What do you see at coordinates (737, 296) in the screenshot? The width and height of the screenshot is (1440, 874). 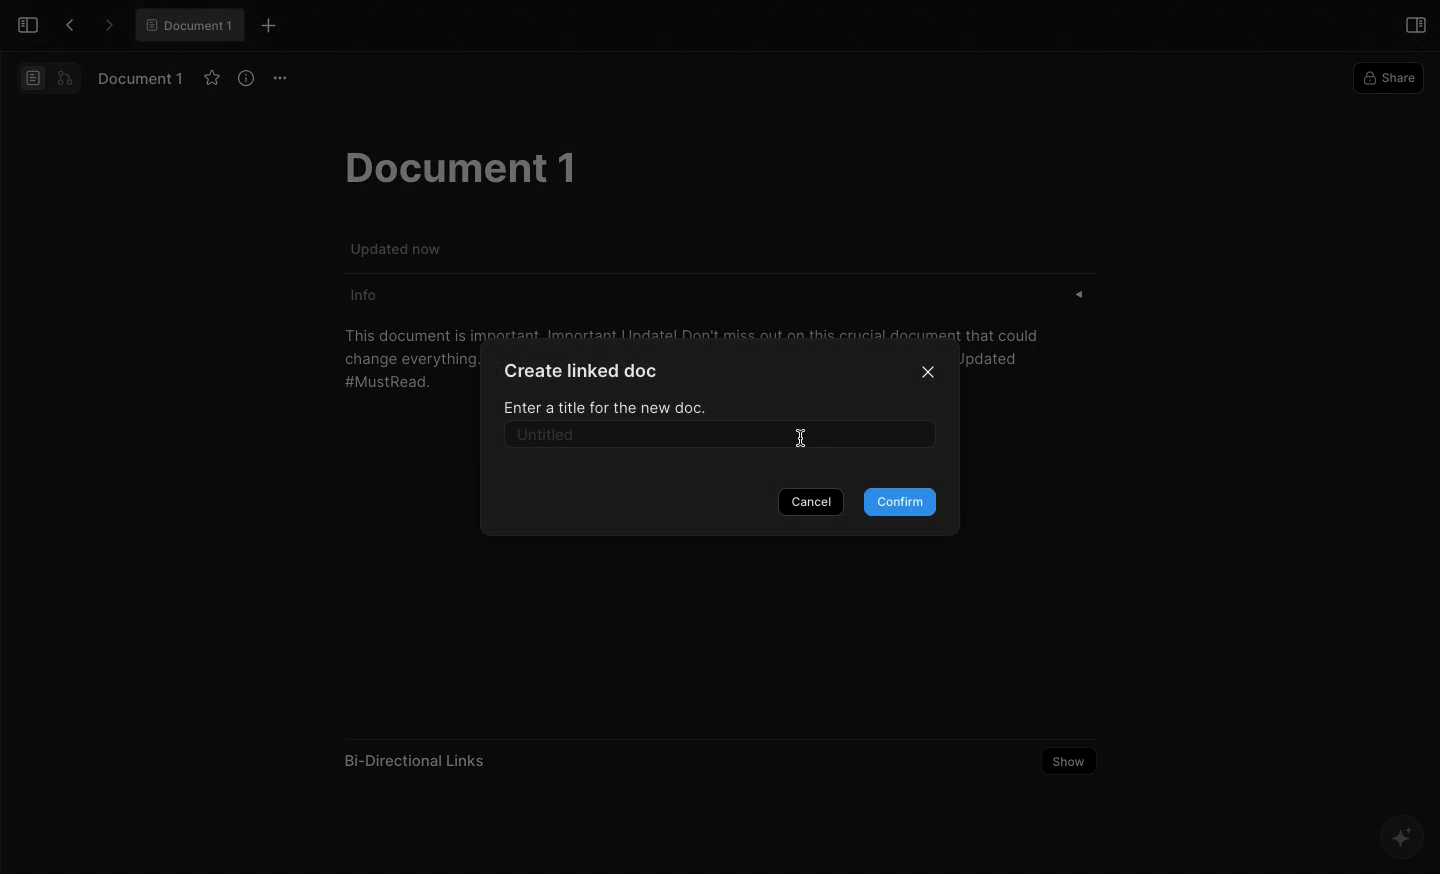 I see `Info «` at bounding box center [737, 296].